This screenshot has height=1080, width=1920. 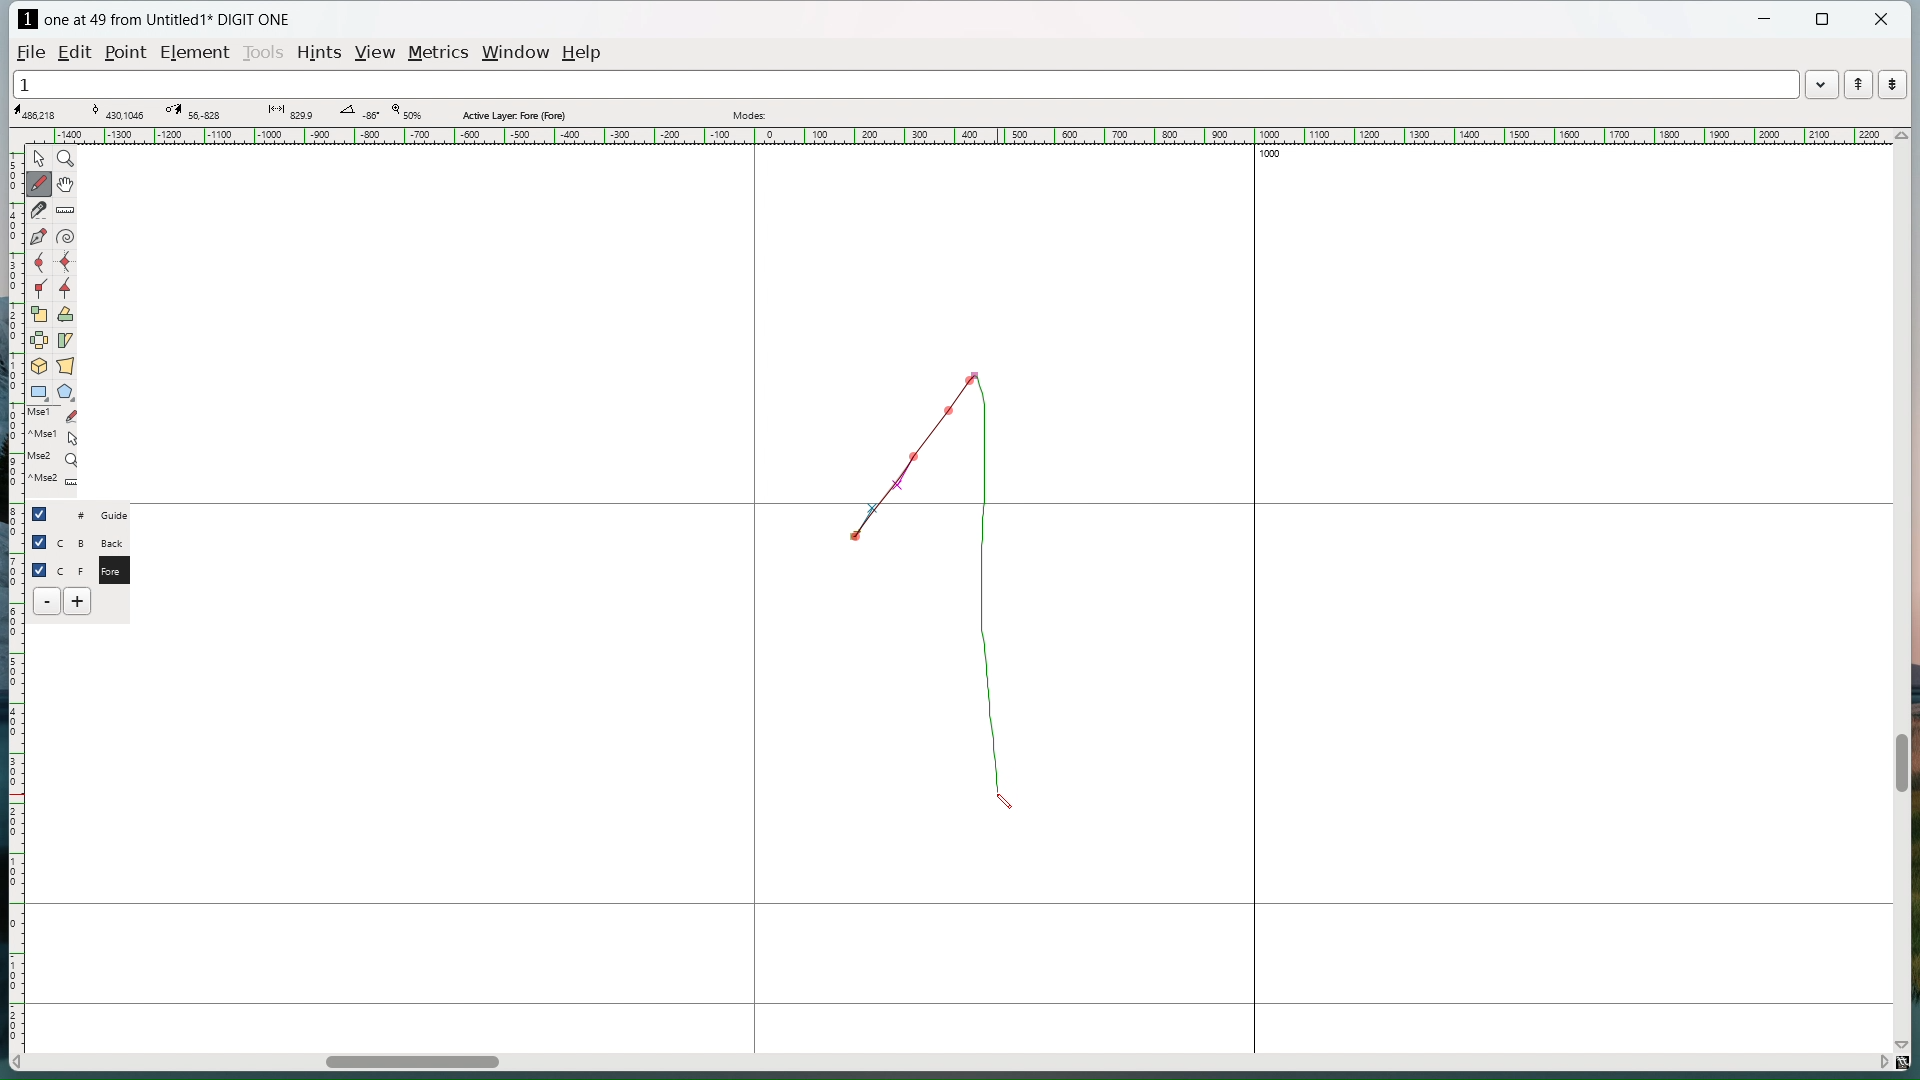 What do you see at coordinates (39, 365) in the screenshot?
I see `rotate selection in 3d and project back to the place` at bounding box center [39, 365].